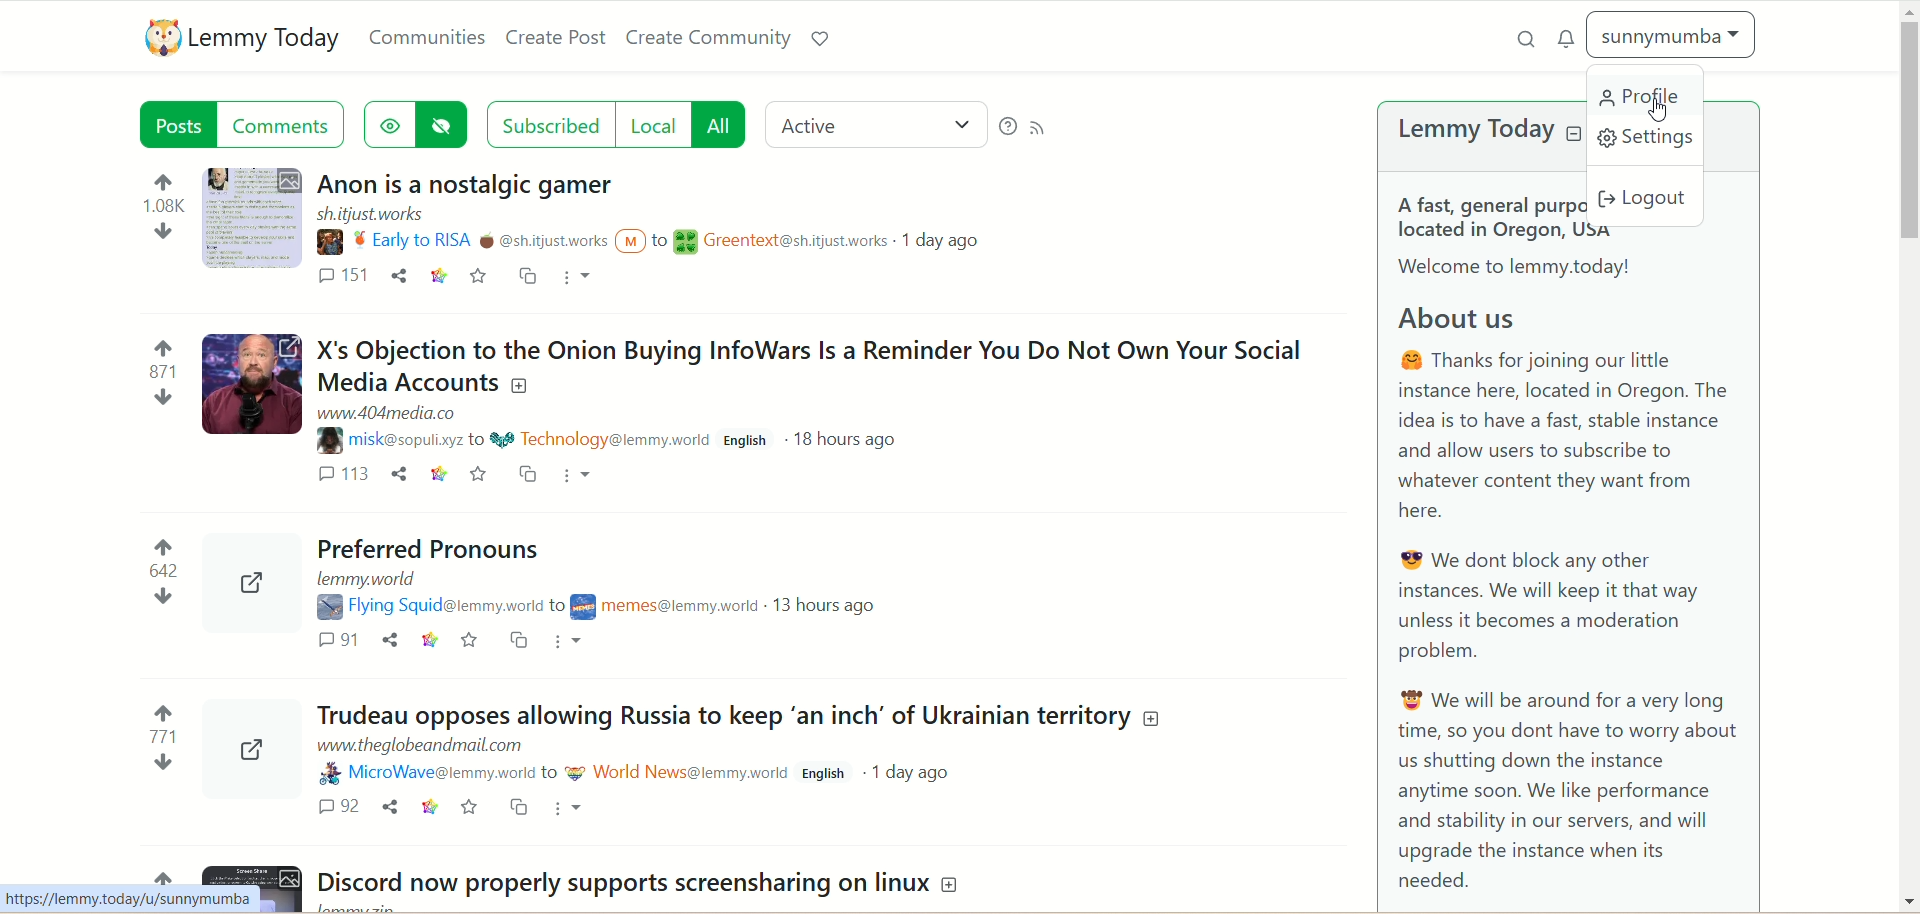  What do you see at coordinates (160, 746) in the screenshot?
I see `Votes` at bounding box center [160, 746].